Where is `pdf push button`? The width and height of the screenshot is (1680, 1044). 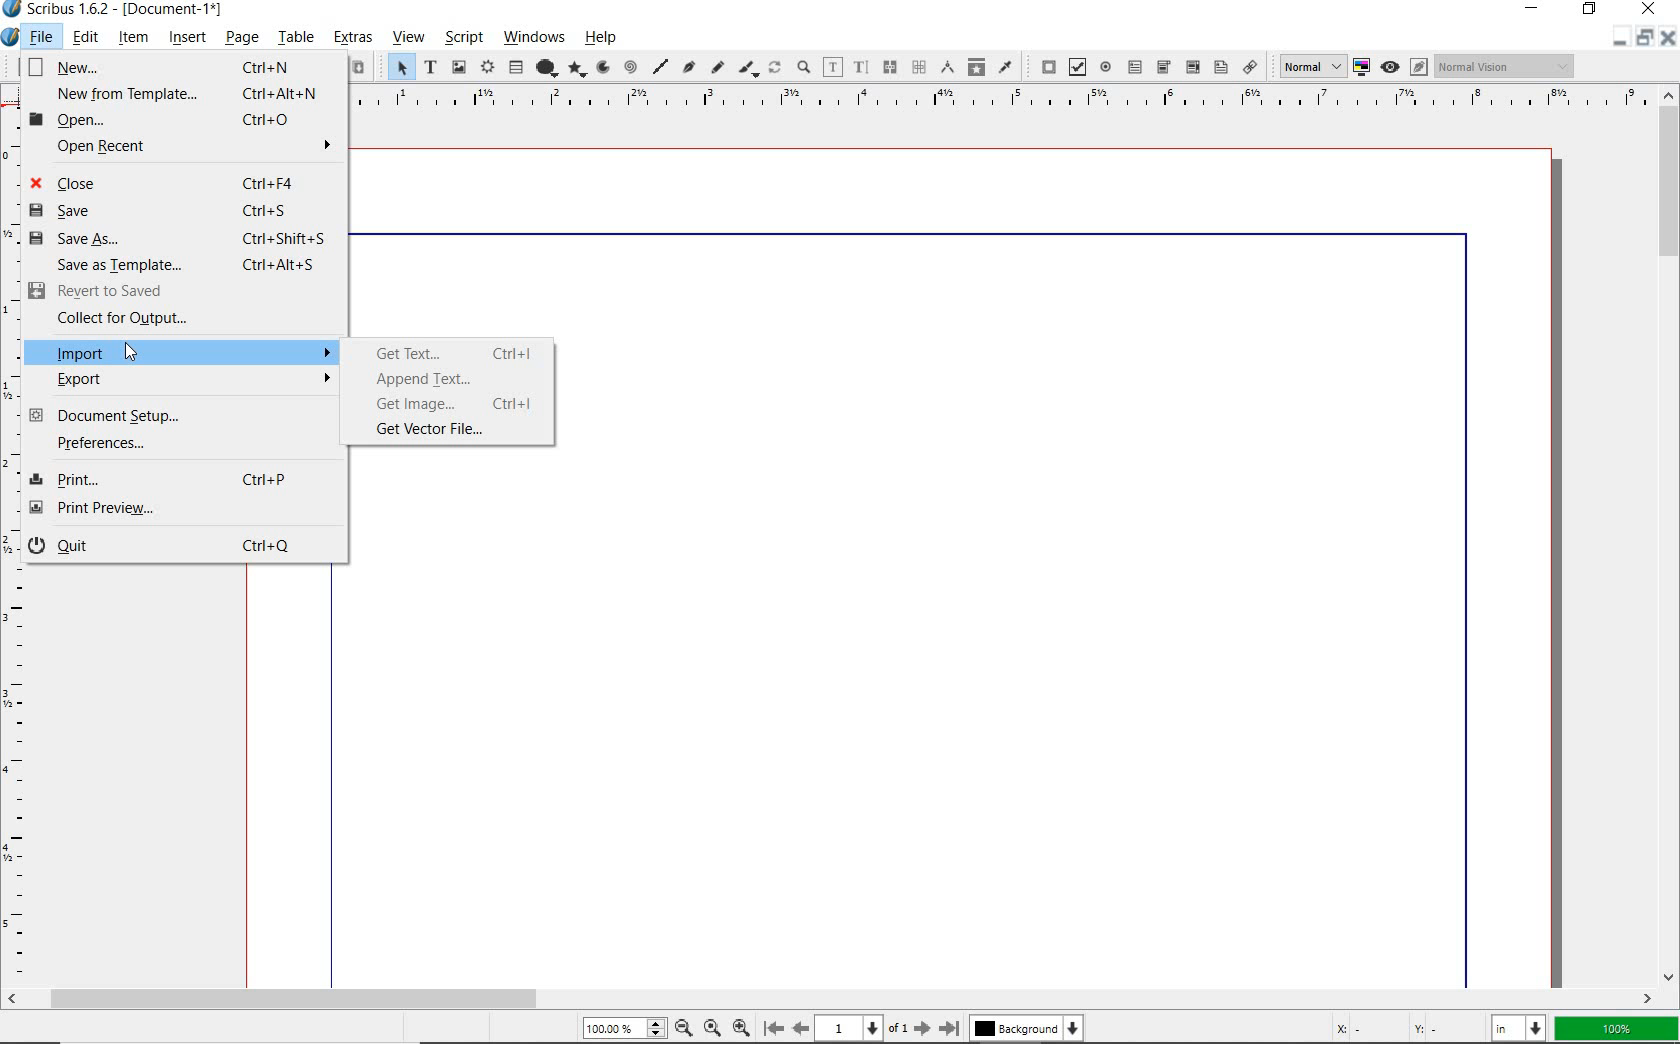
pdf push button is located at coordinates (1042, 66).